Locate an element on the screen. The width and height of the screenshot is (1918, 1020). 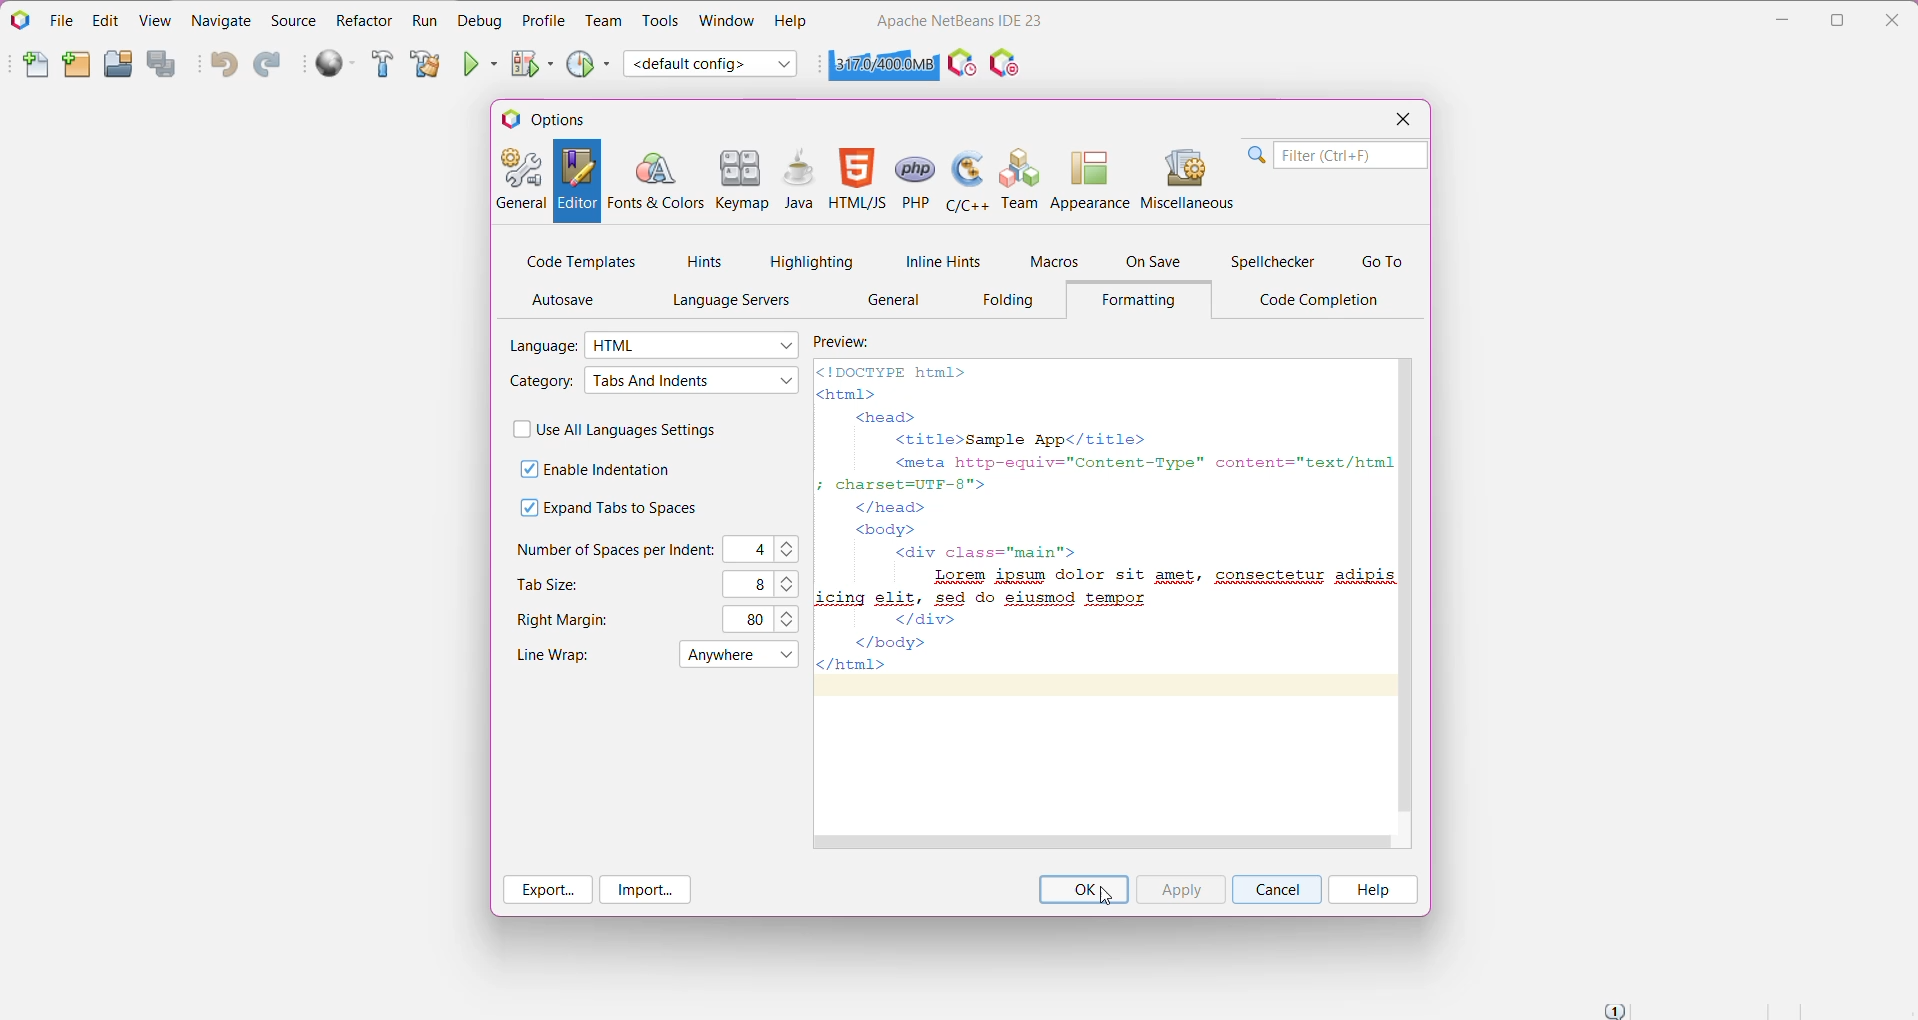
Expand Tabs to Spaces is located at coordinates (625, 508).